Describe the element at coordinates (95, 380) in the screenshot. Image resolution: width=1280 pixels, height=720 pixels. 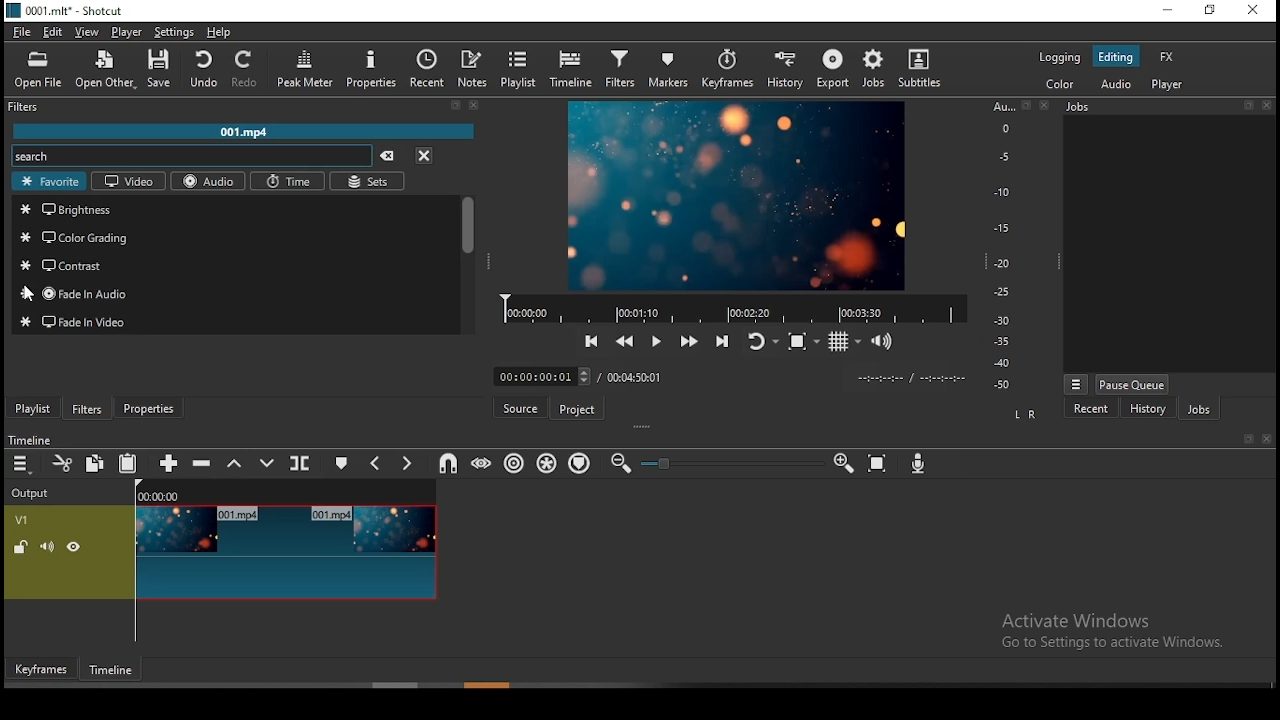
I see `remove cut` at that location.